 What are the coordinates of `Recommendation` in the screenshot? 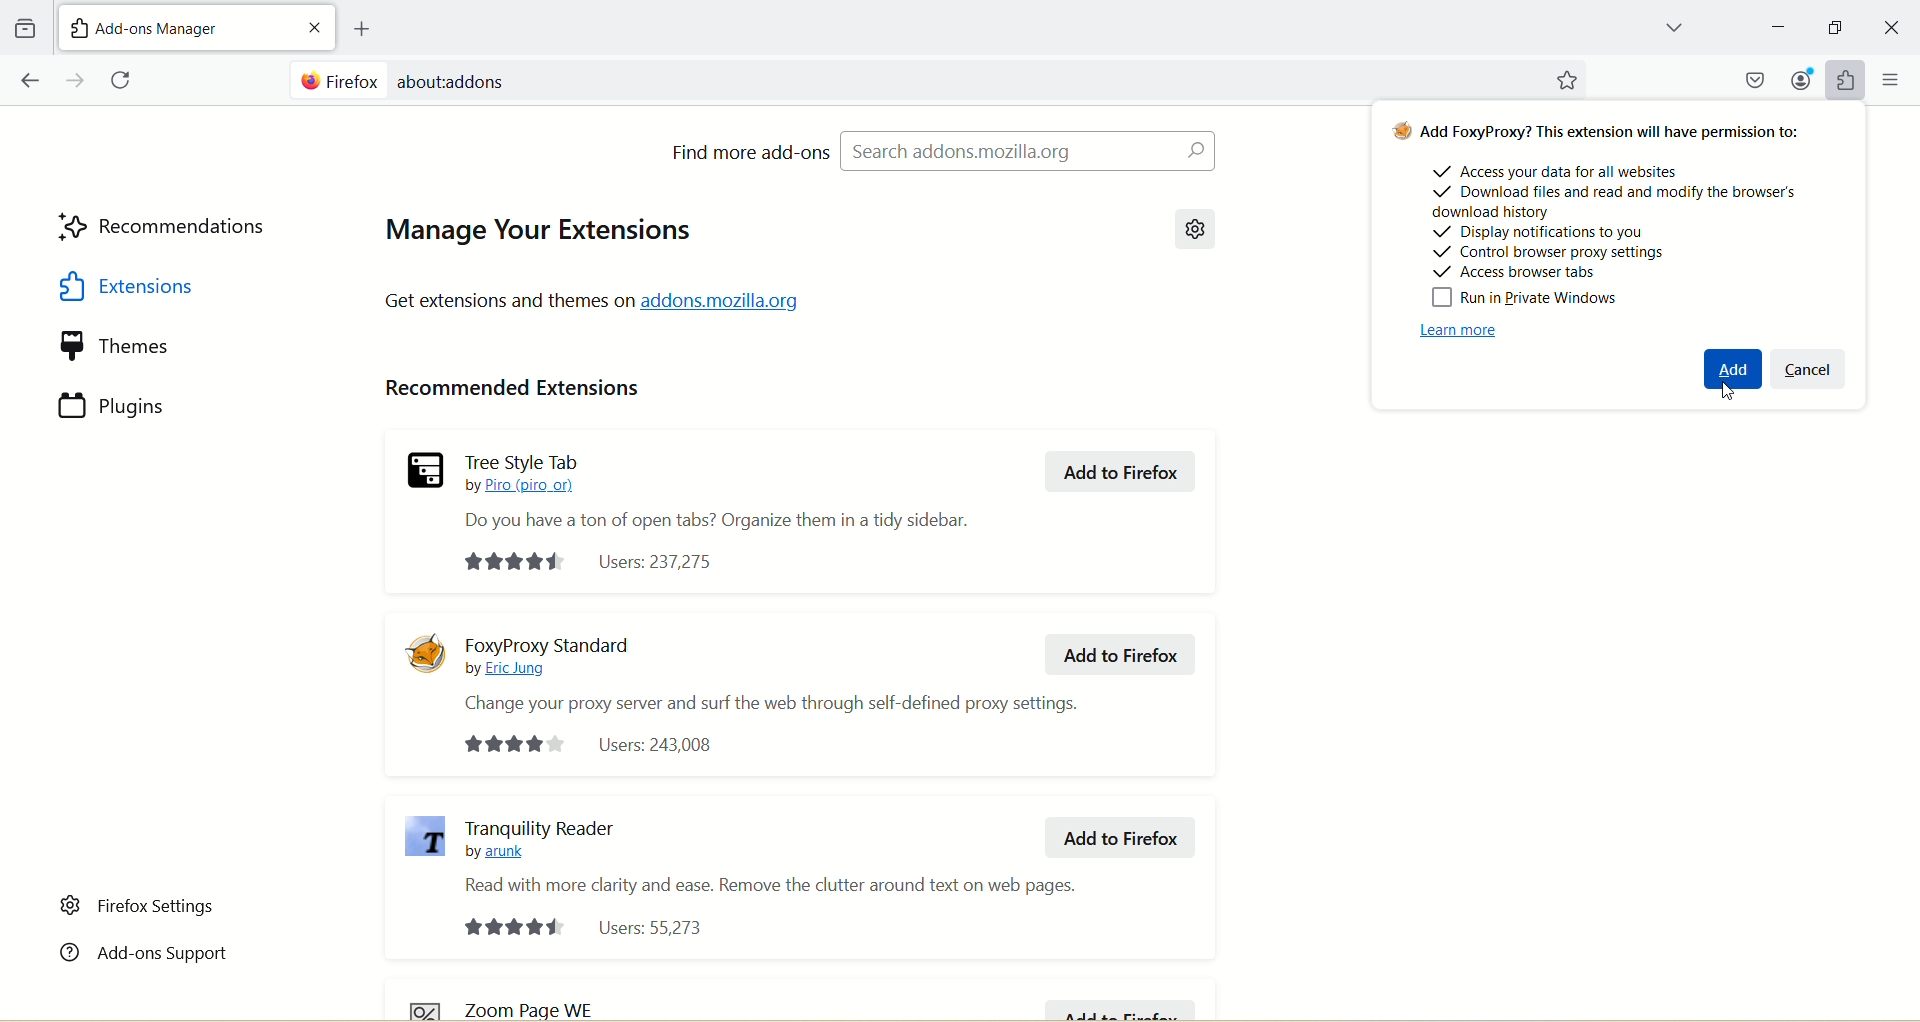 It's located at (165, 229).